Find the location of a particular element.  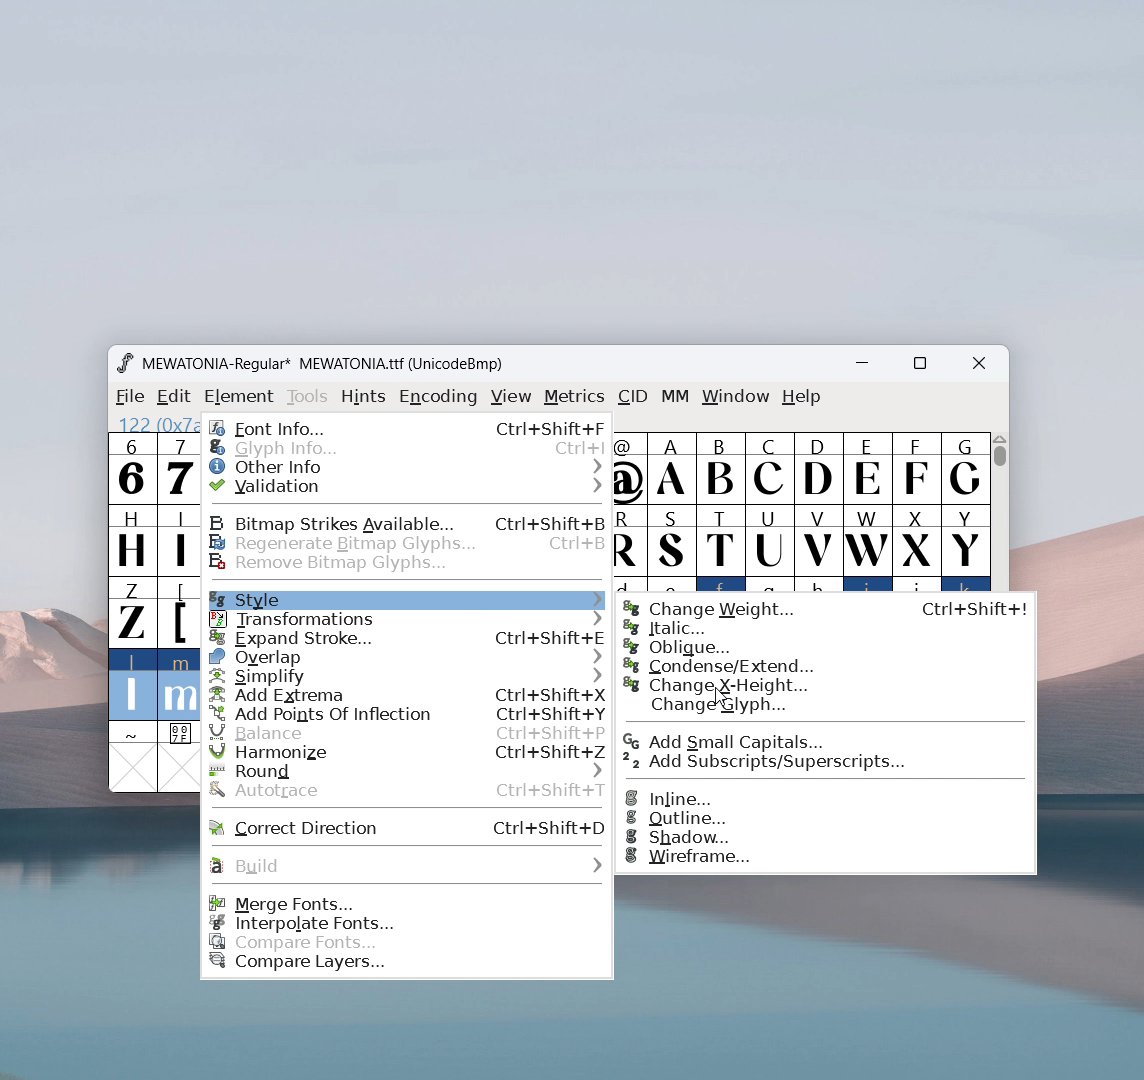

oblique is located at coordinates (827, 648).